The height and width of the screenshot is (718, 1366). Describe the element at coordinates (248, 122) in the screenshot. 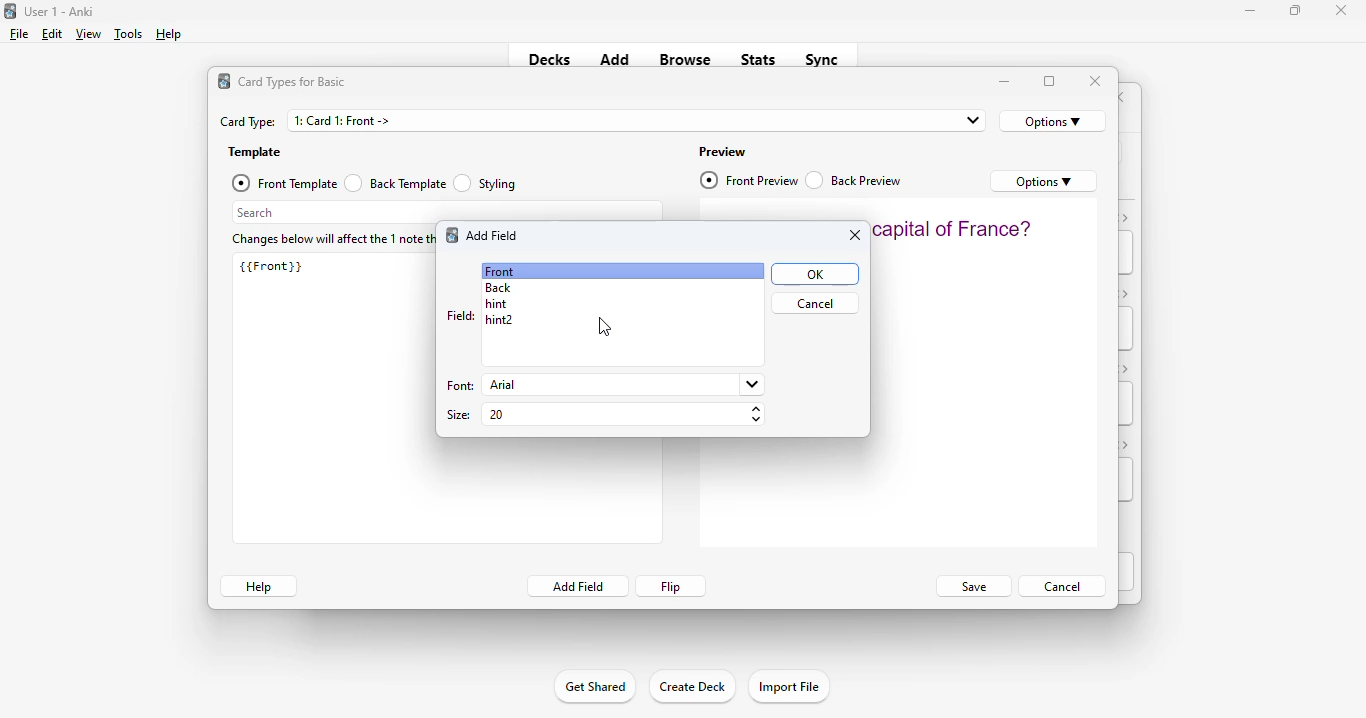

I see `card type:` at that location.